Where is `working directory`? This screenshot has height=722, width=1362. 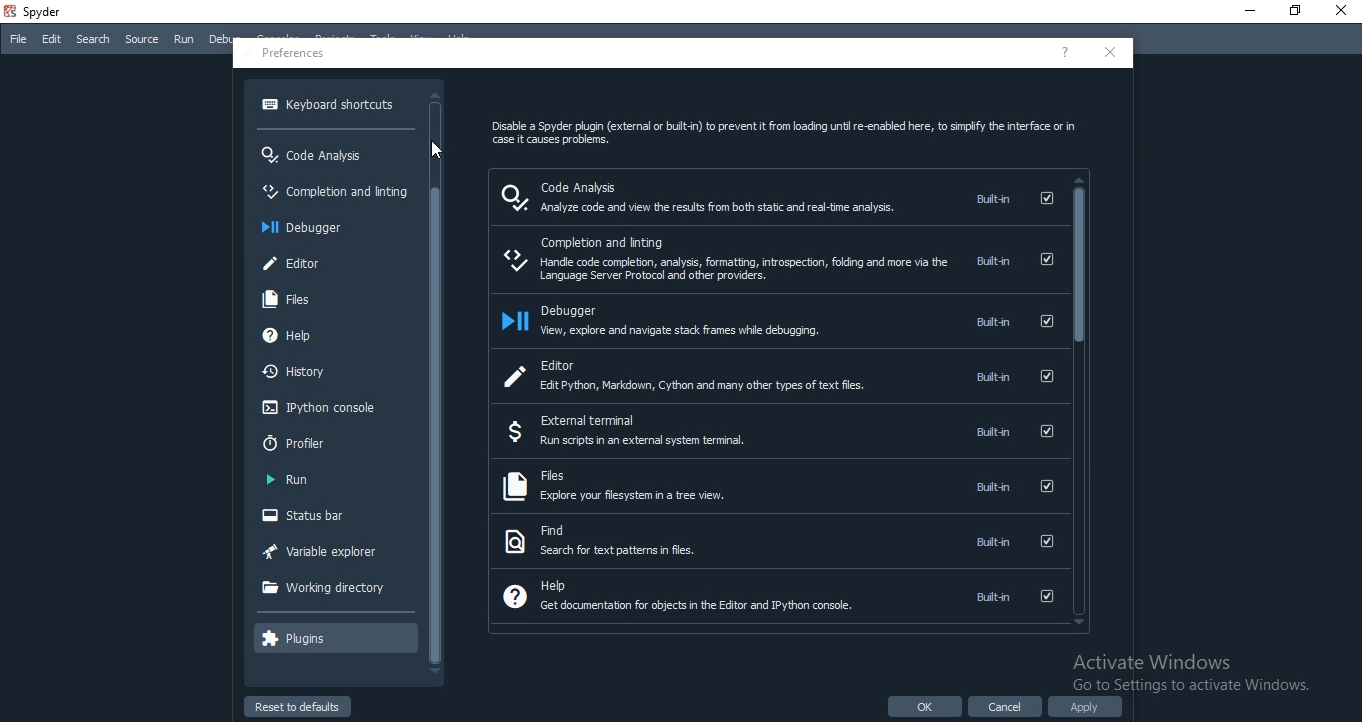 working directory is located at coordinates (334, 591).